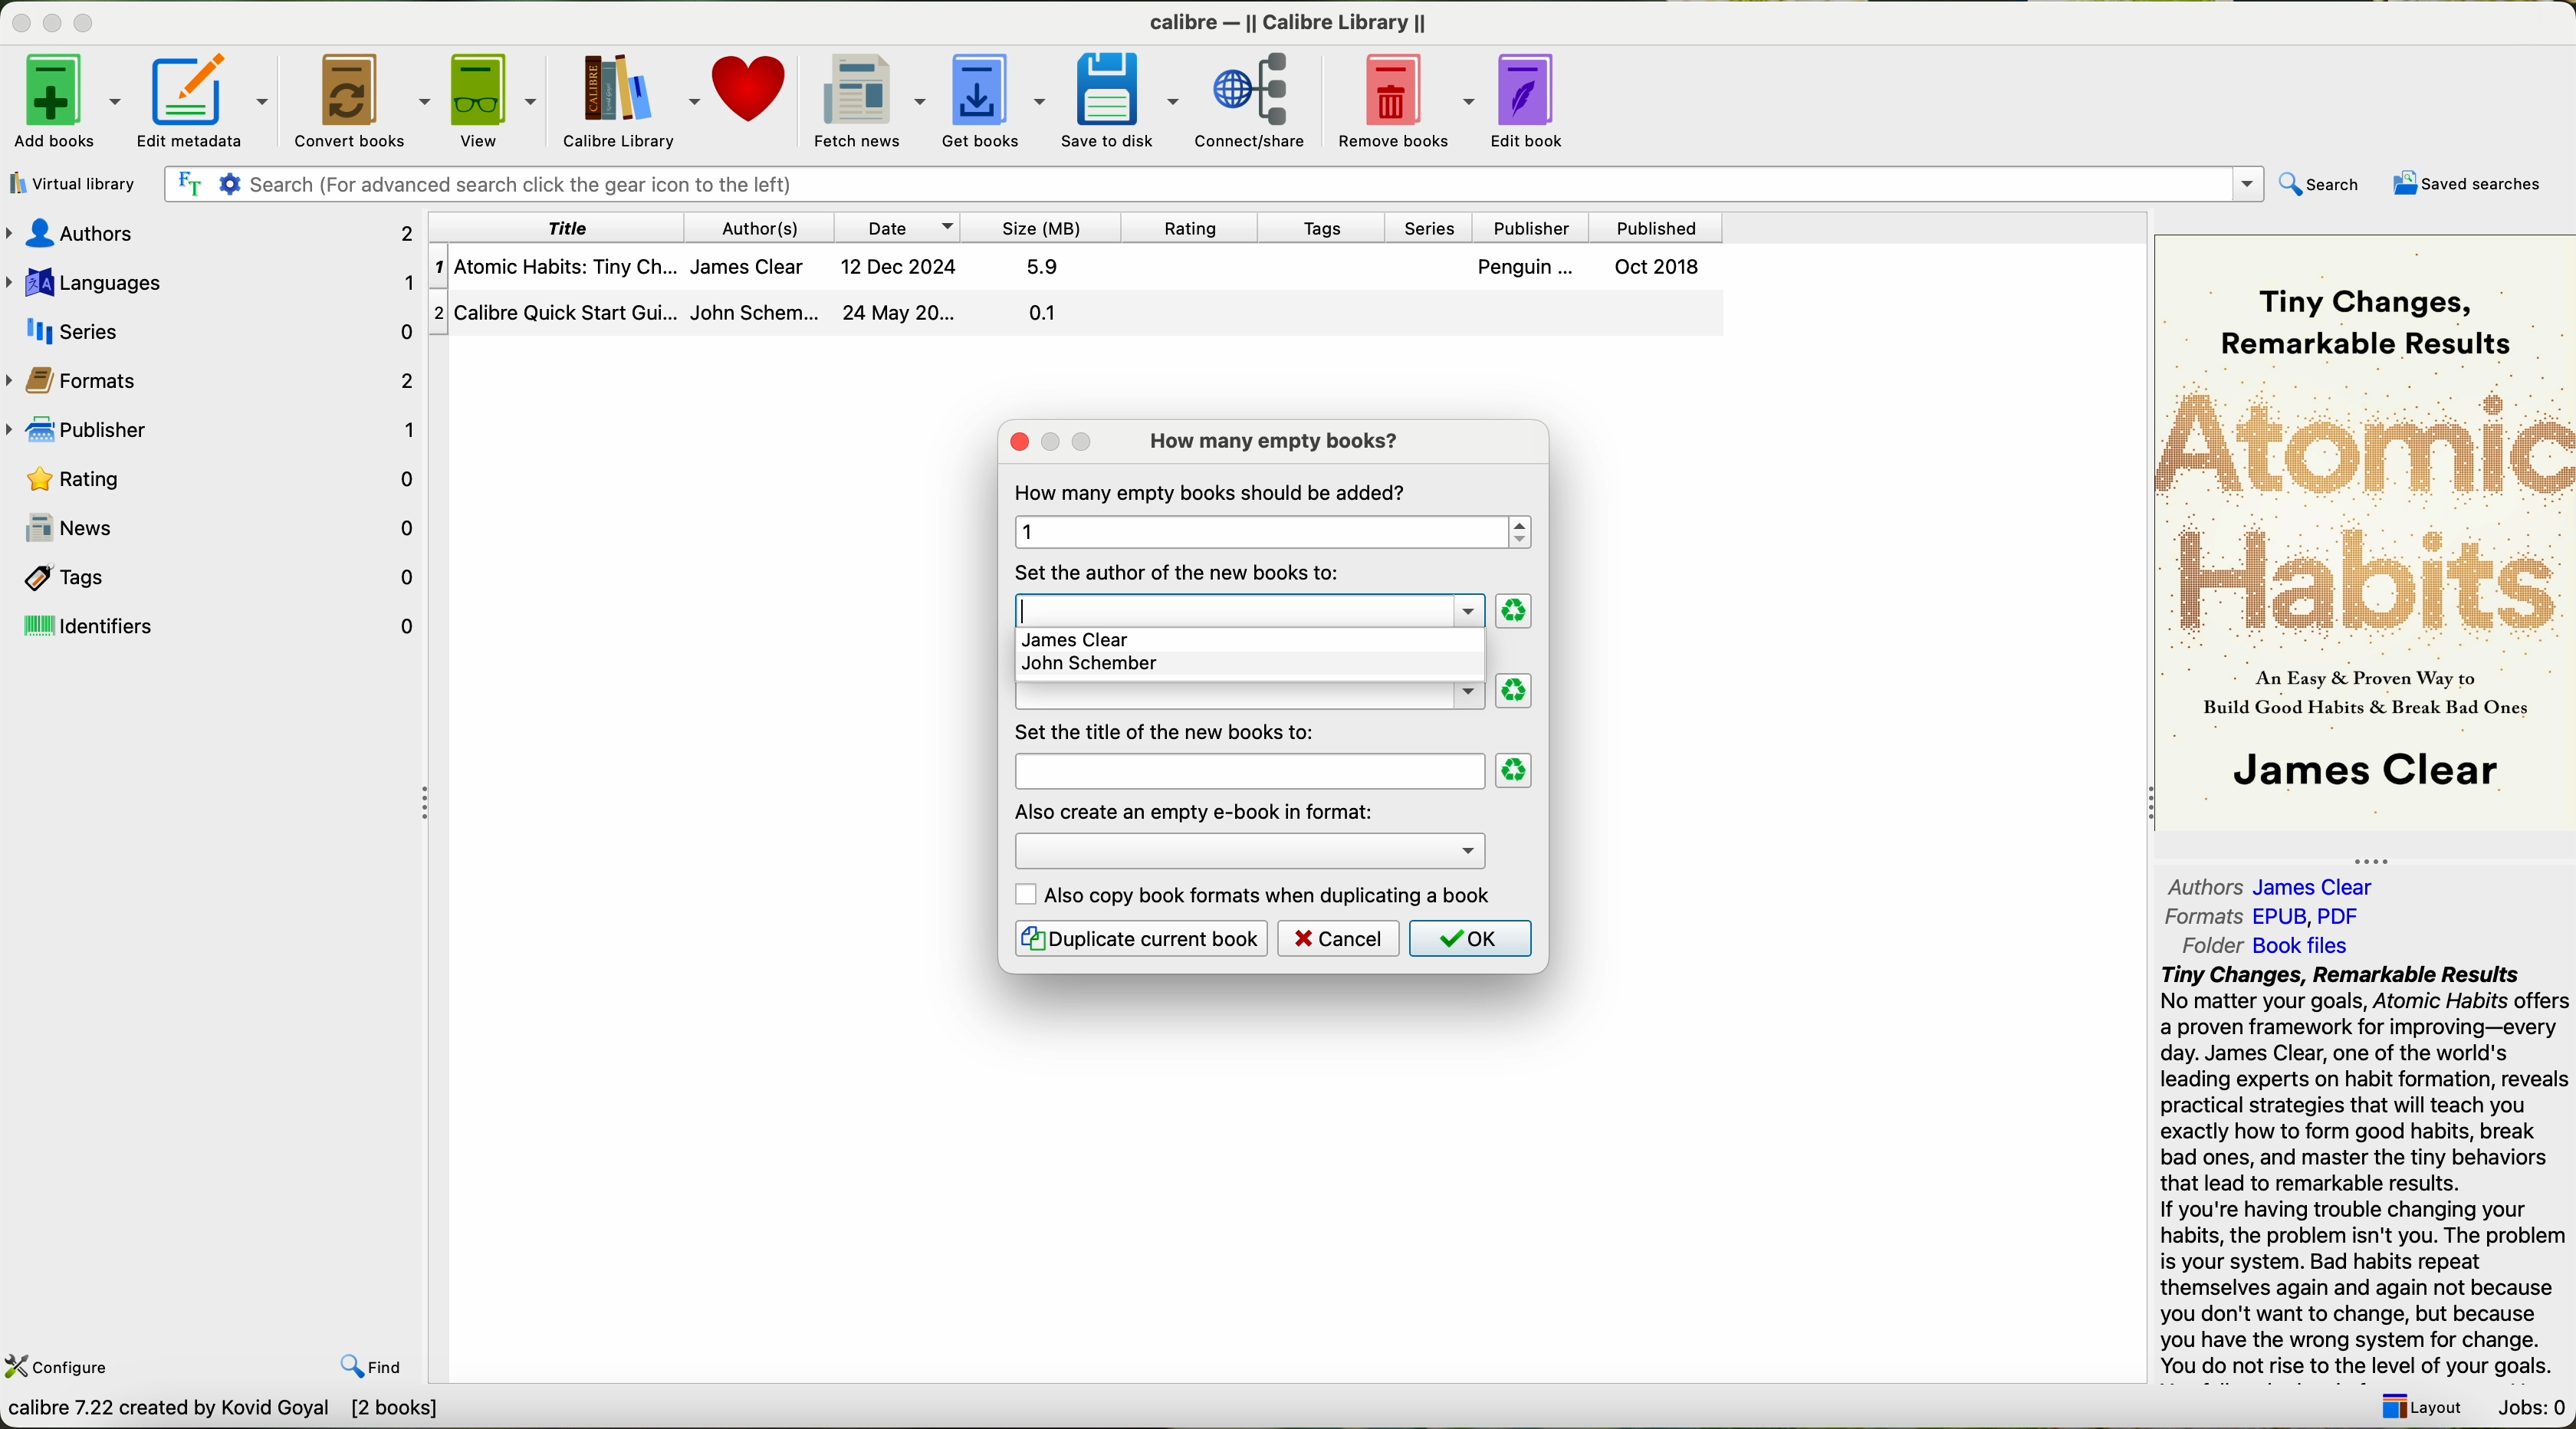 The image size is (2576, 1429). I want to click on calibre library, so click(625, 99).